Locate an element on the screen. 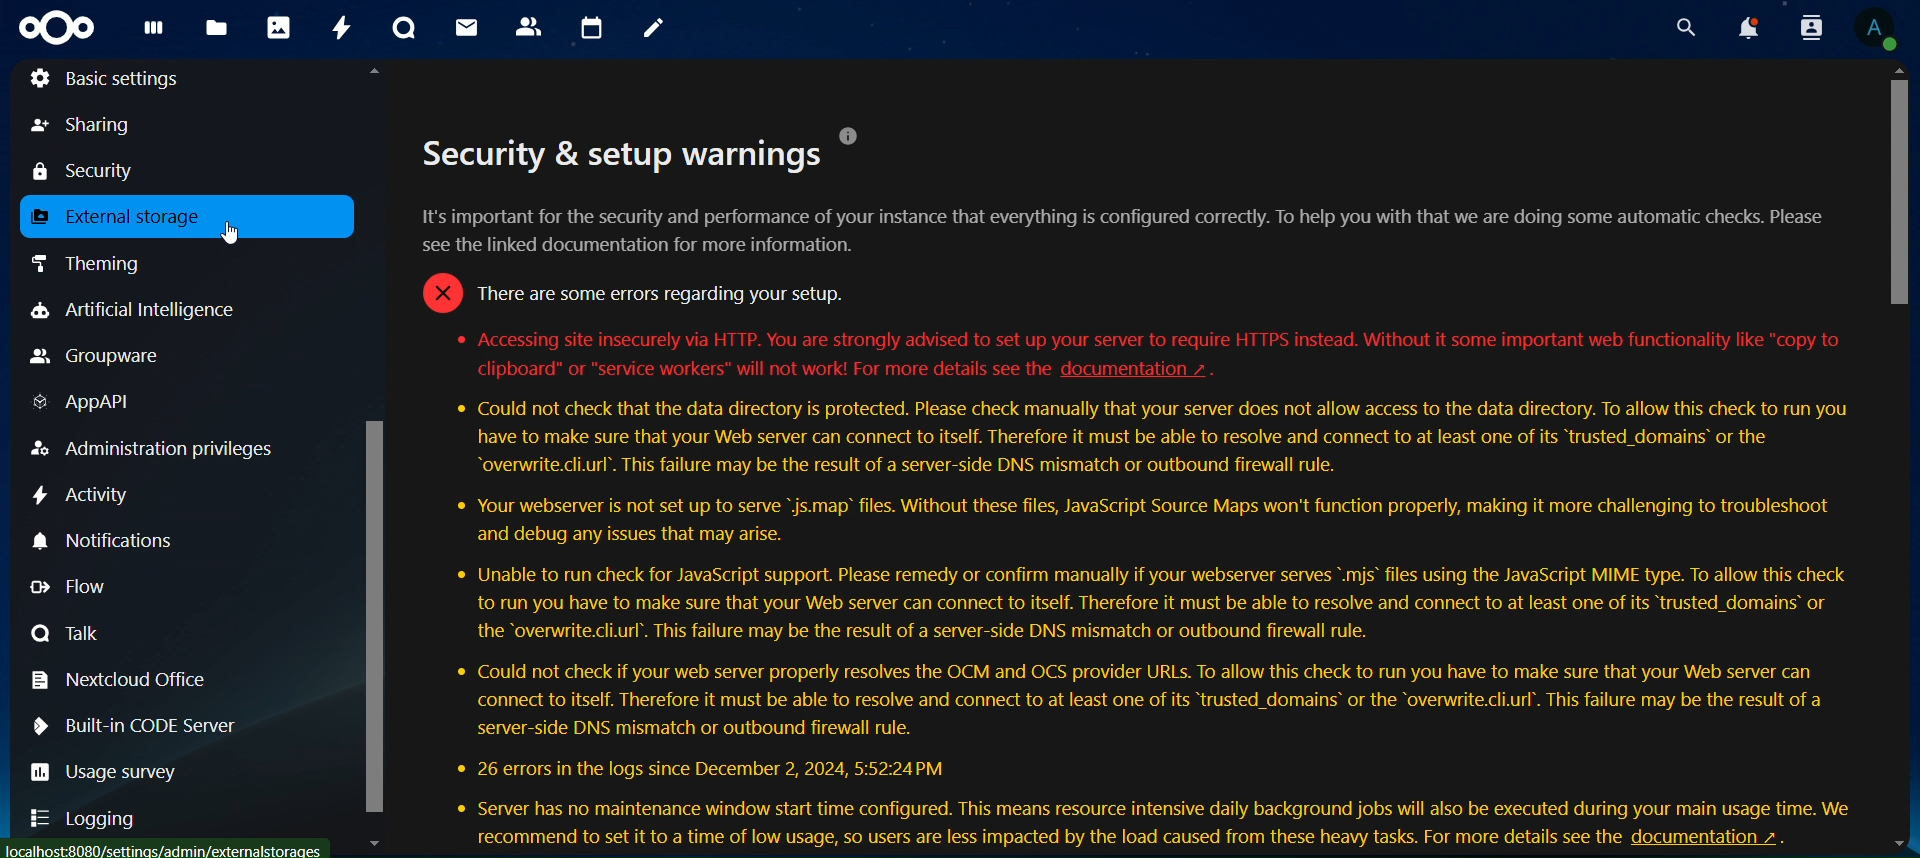  administration privileges is located at coordinates (151, 449).